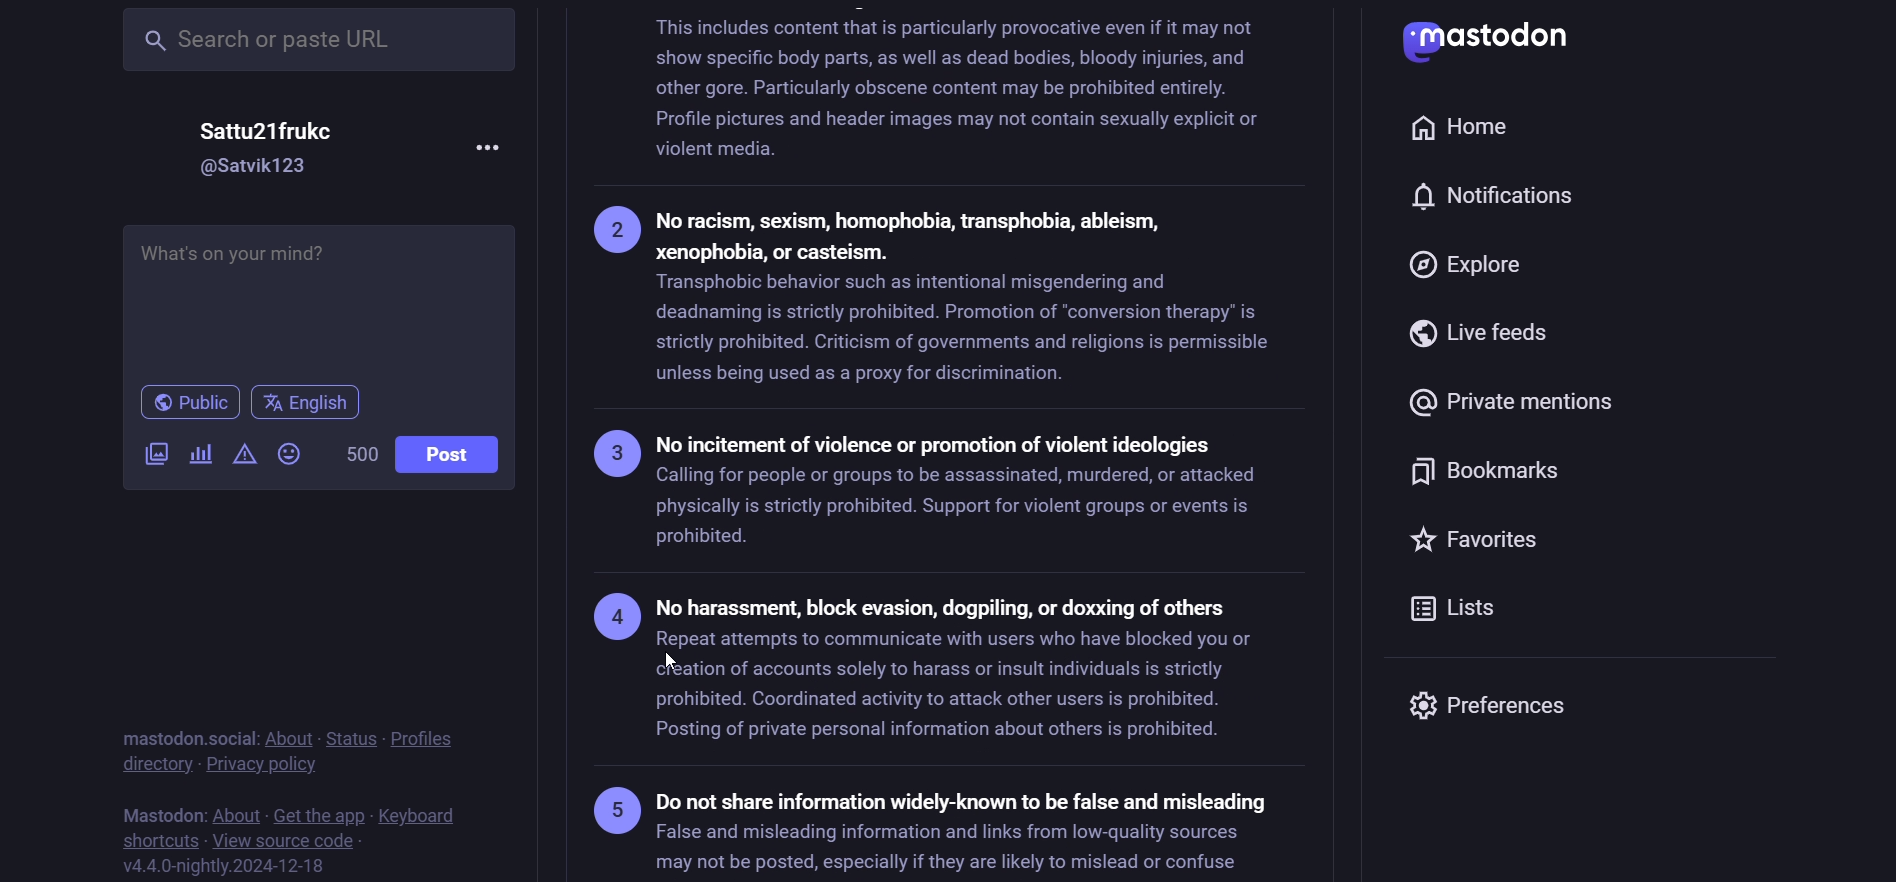  Describe the element at coordinates (263, 764) in the screenshot. I see `privacy policy` at that location.